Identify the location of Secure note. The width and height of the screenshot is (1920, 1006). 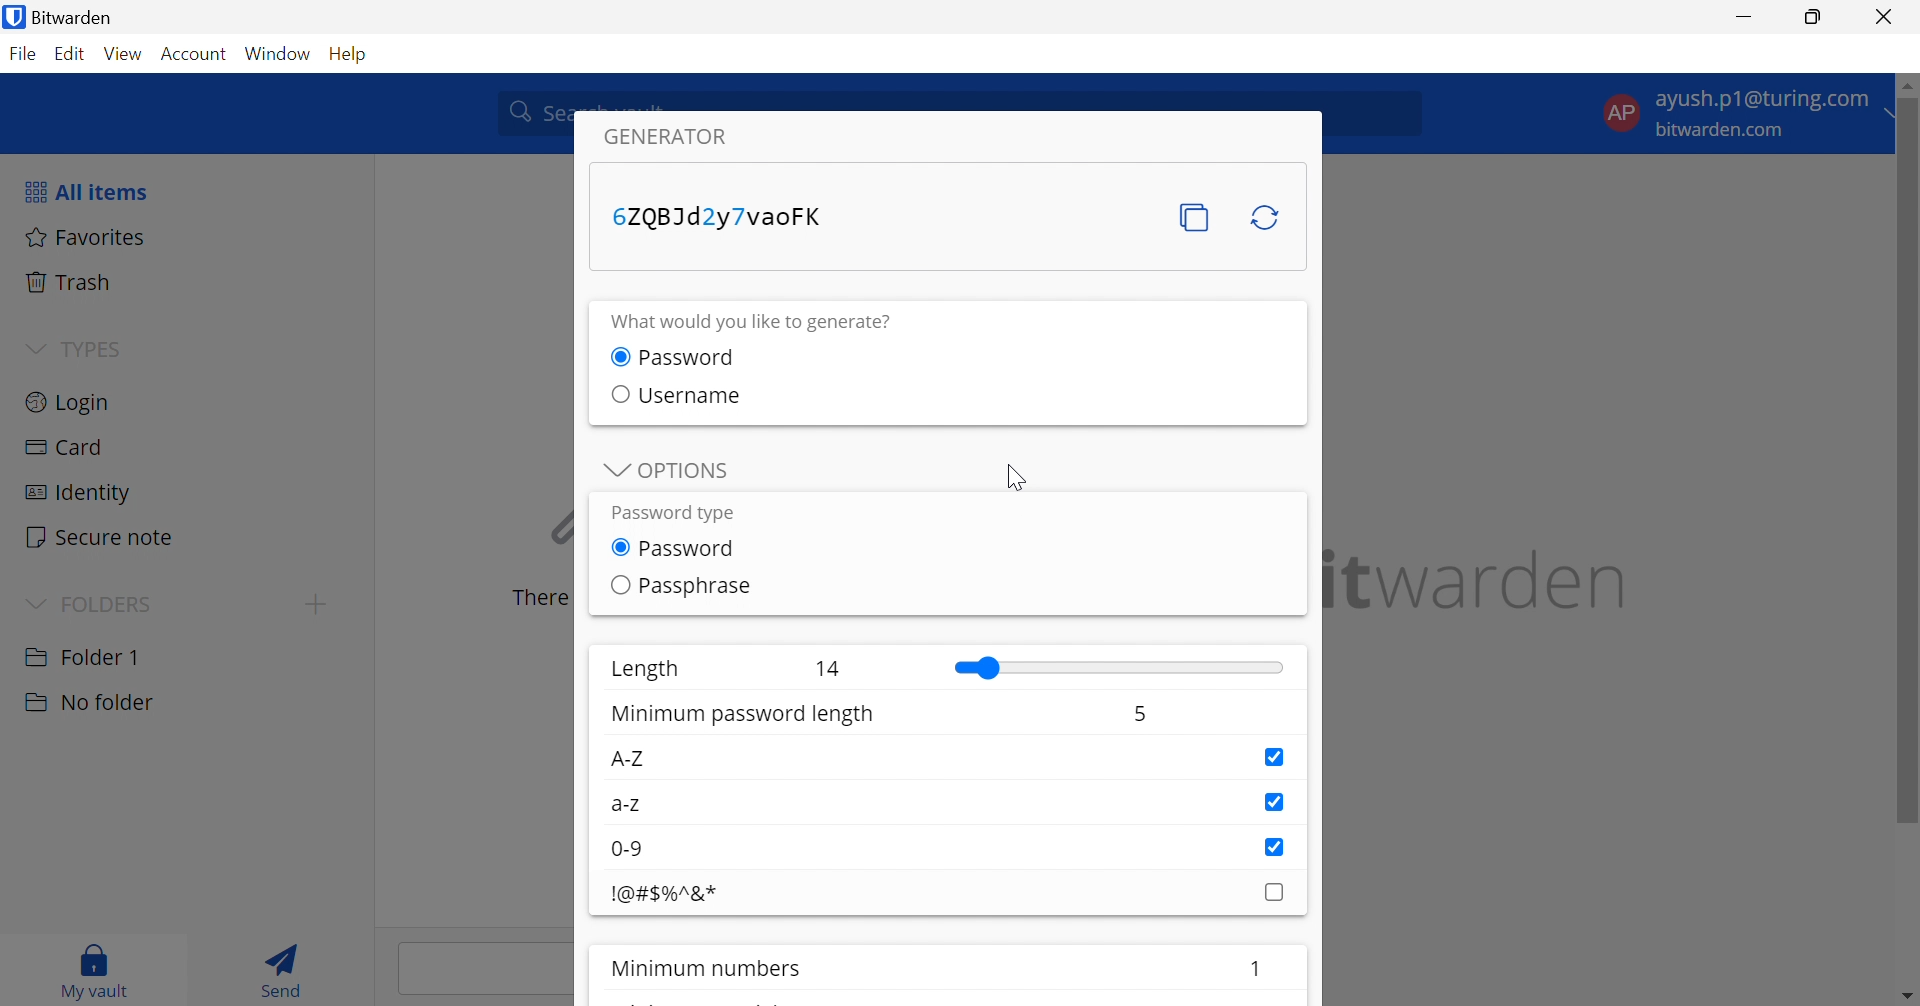
(101, 537).